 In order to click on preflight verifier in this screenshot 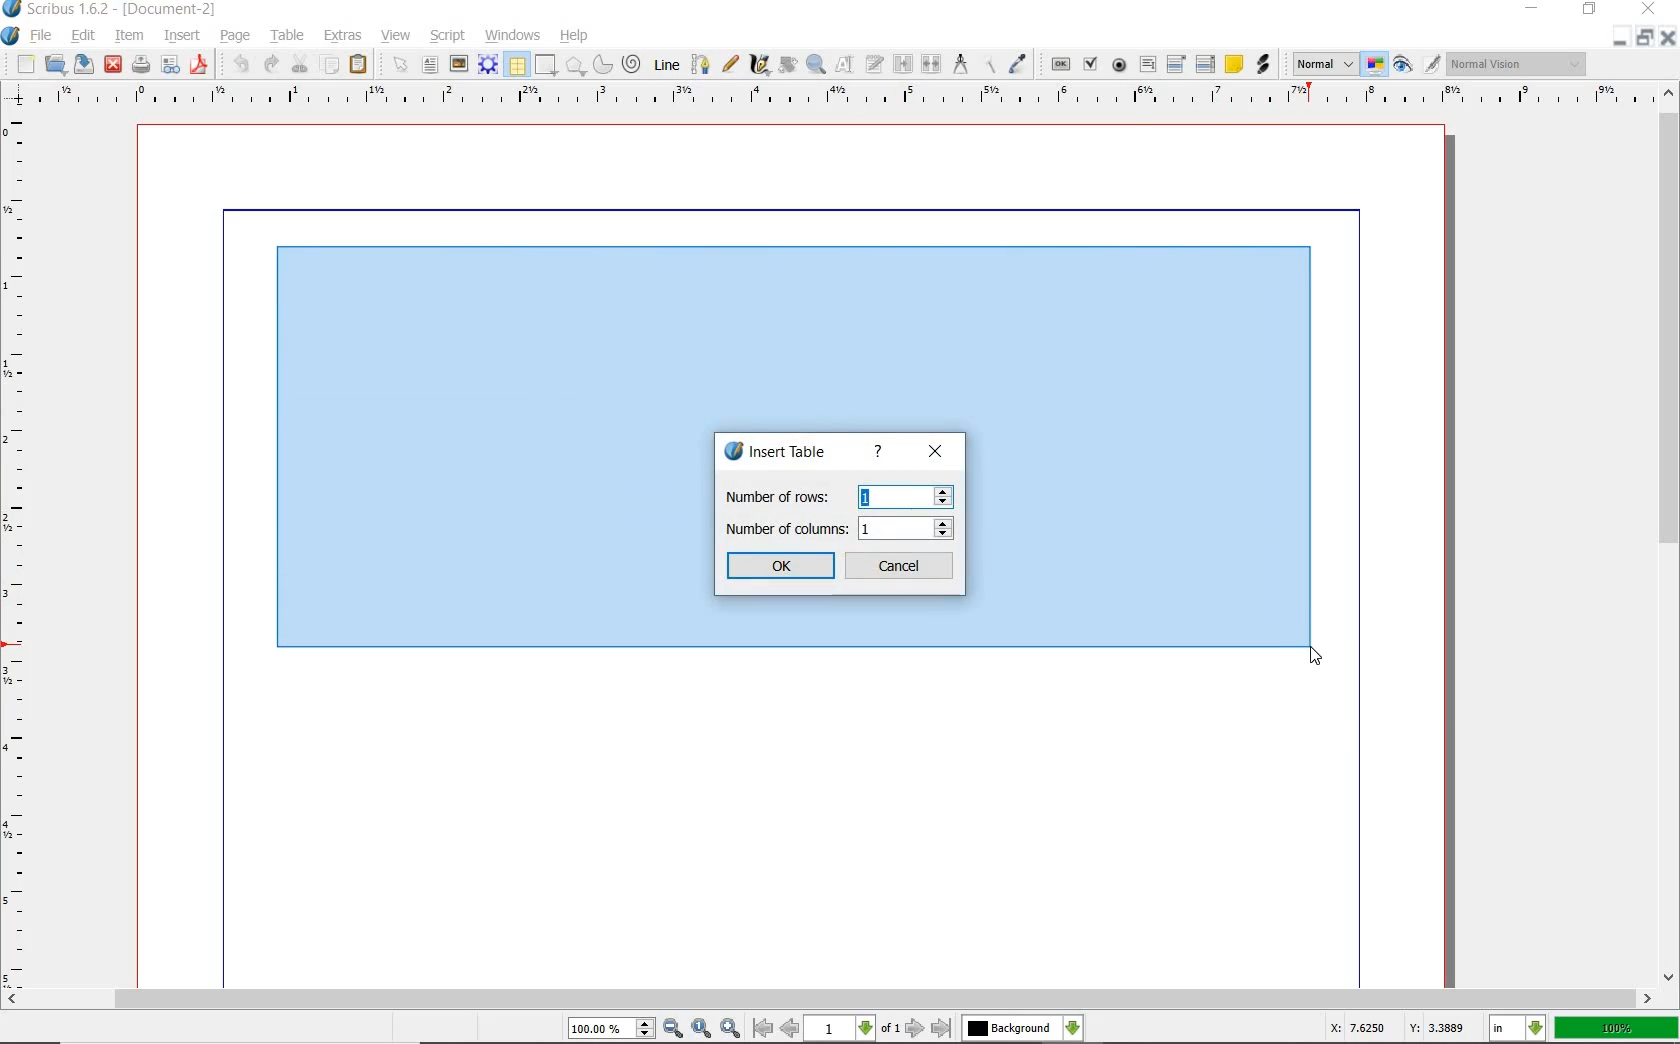, I will do `click(172, 66)`.